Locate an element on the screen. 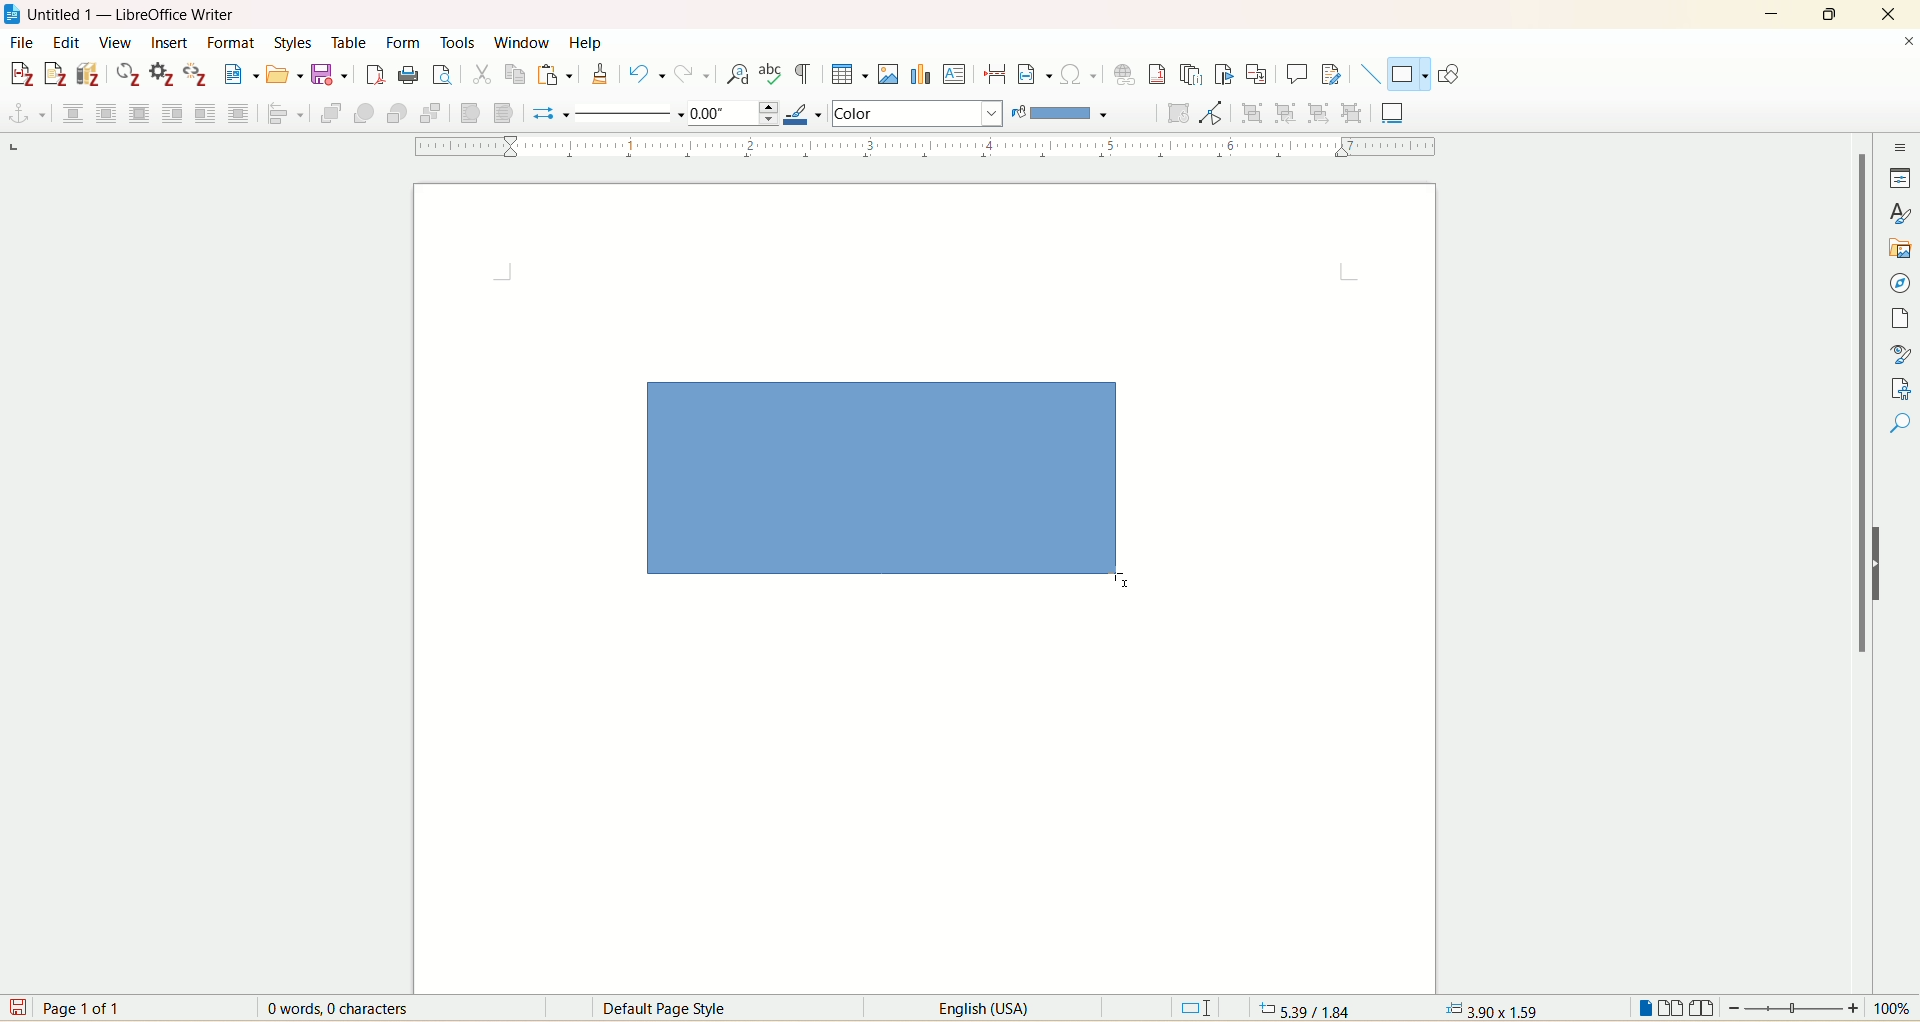 This screenshot has height=1022, width=1920. document name is located at coordinates (142, 15).